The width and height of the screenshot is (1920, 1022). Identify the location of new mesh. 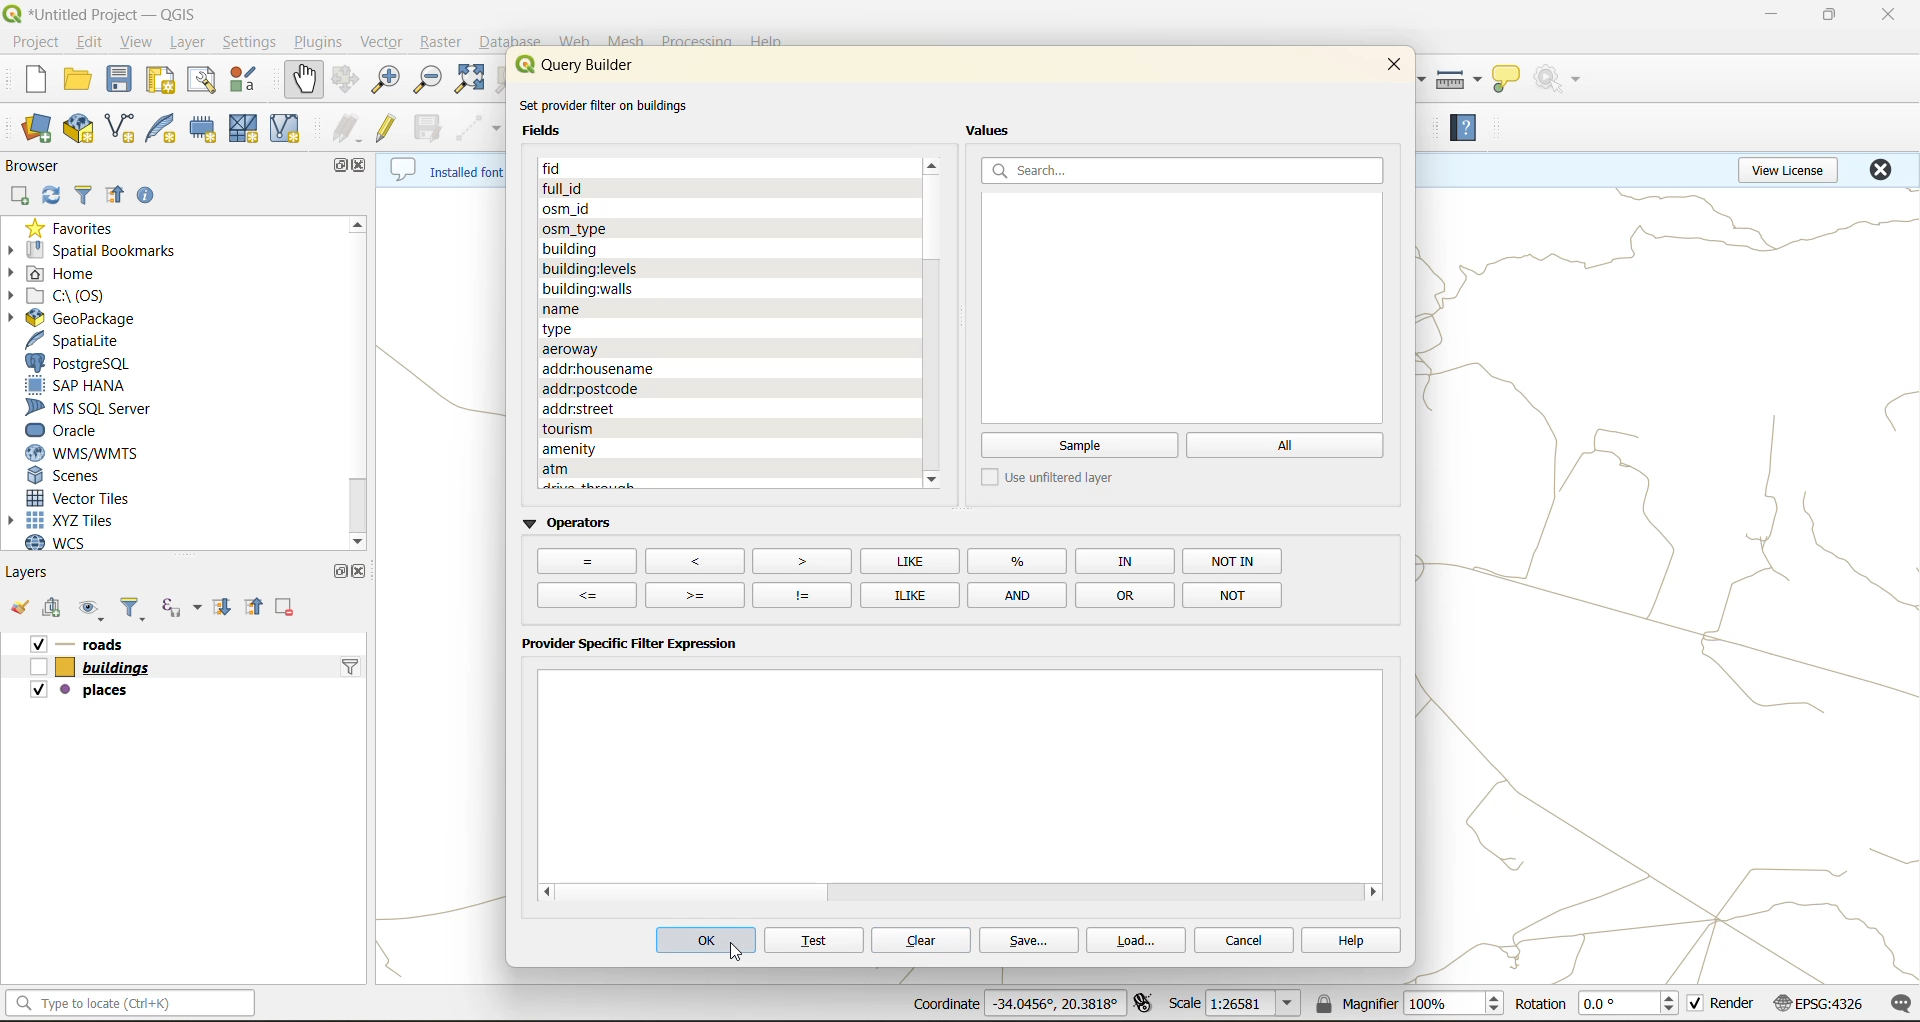
(243, 132).